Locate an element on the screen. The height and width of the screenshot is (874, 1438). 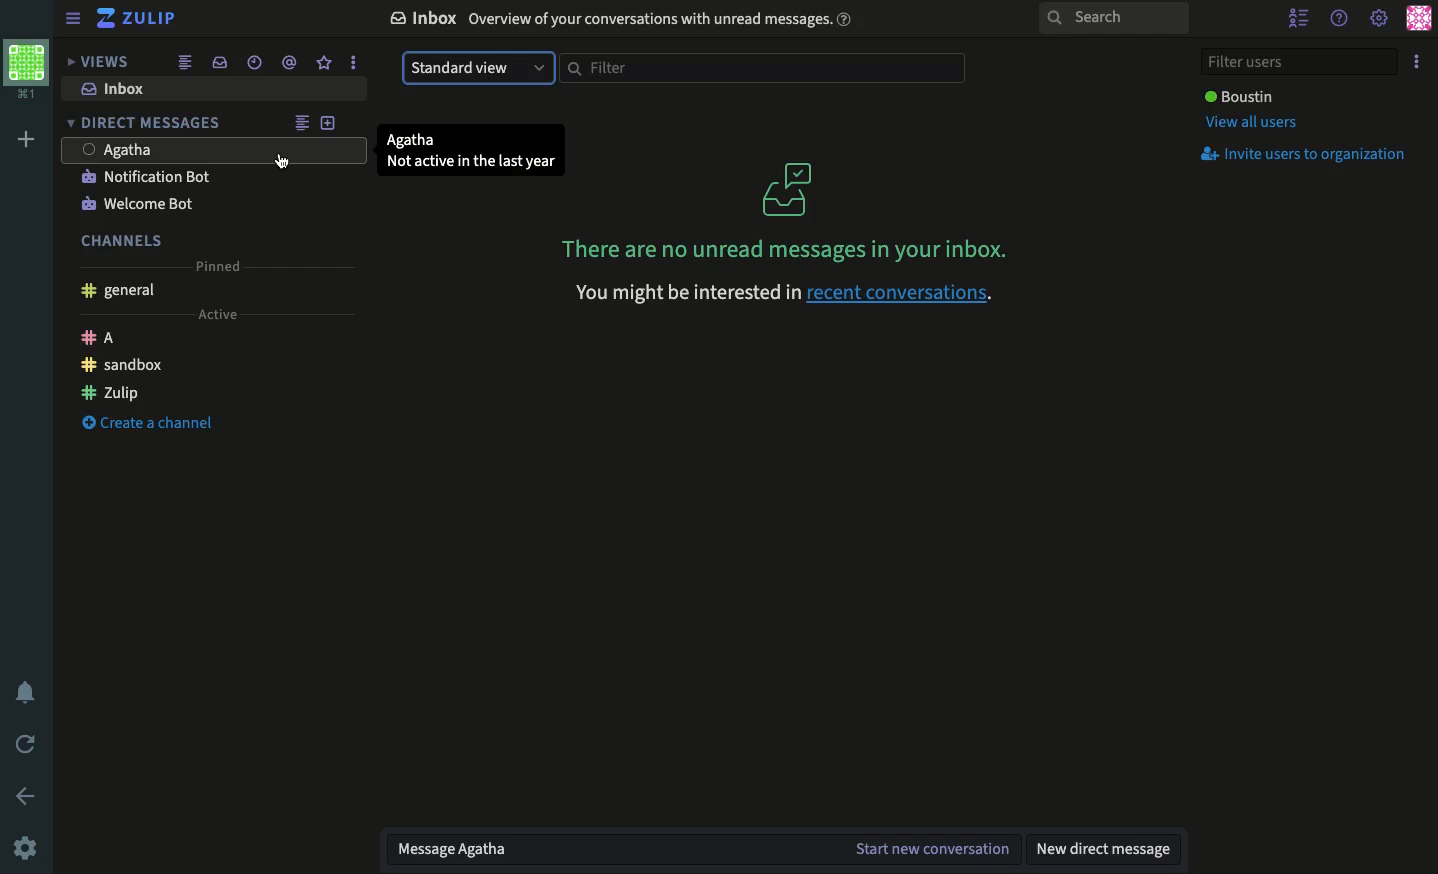
more is located at coordinates (355, 64).